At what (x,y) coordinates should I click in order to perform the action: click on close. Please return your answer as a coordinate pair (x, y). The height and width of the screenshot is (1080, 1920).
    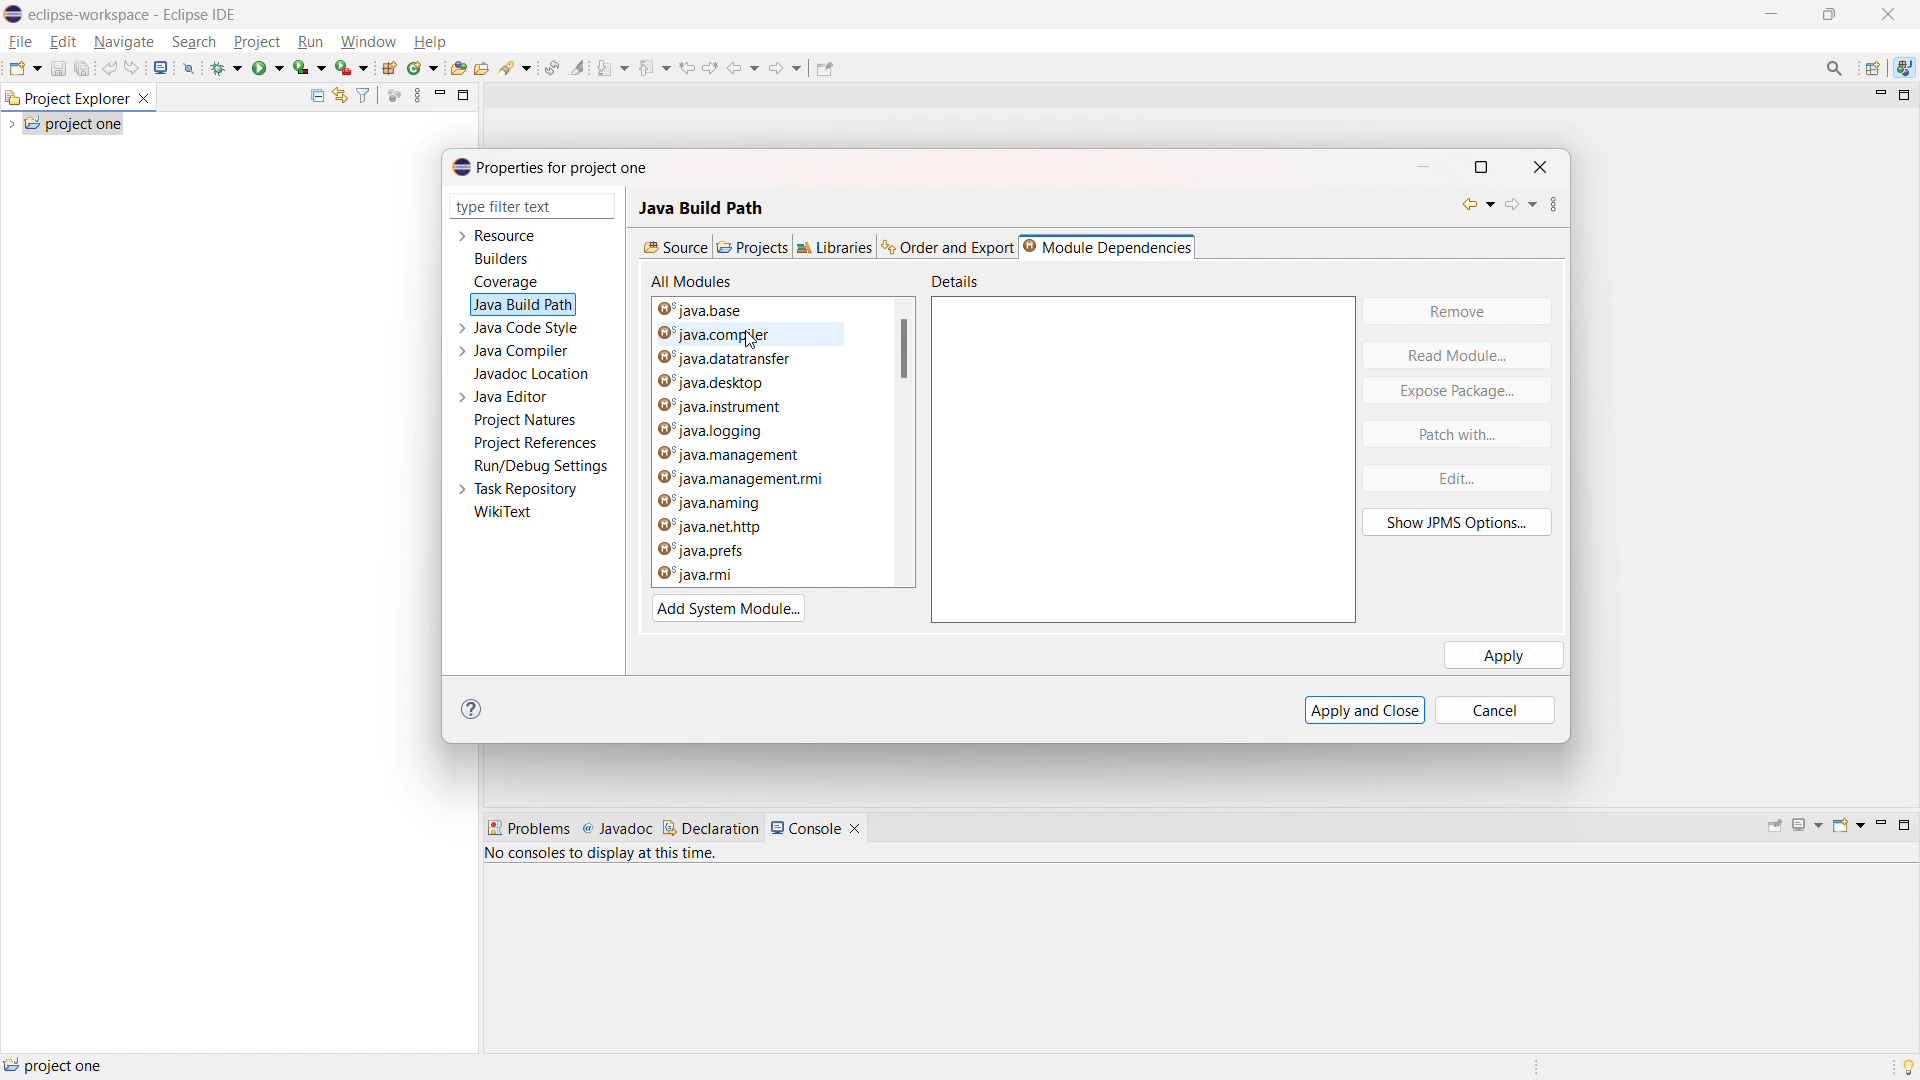
    Looking at the image, I should click on (1888, 14).